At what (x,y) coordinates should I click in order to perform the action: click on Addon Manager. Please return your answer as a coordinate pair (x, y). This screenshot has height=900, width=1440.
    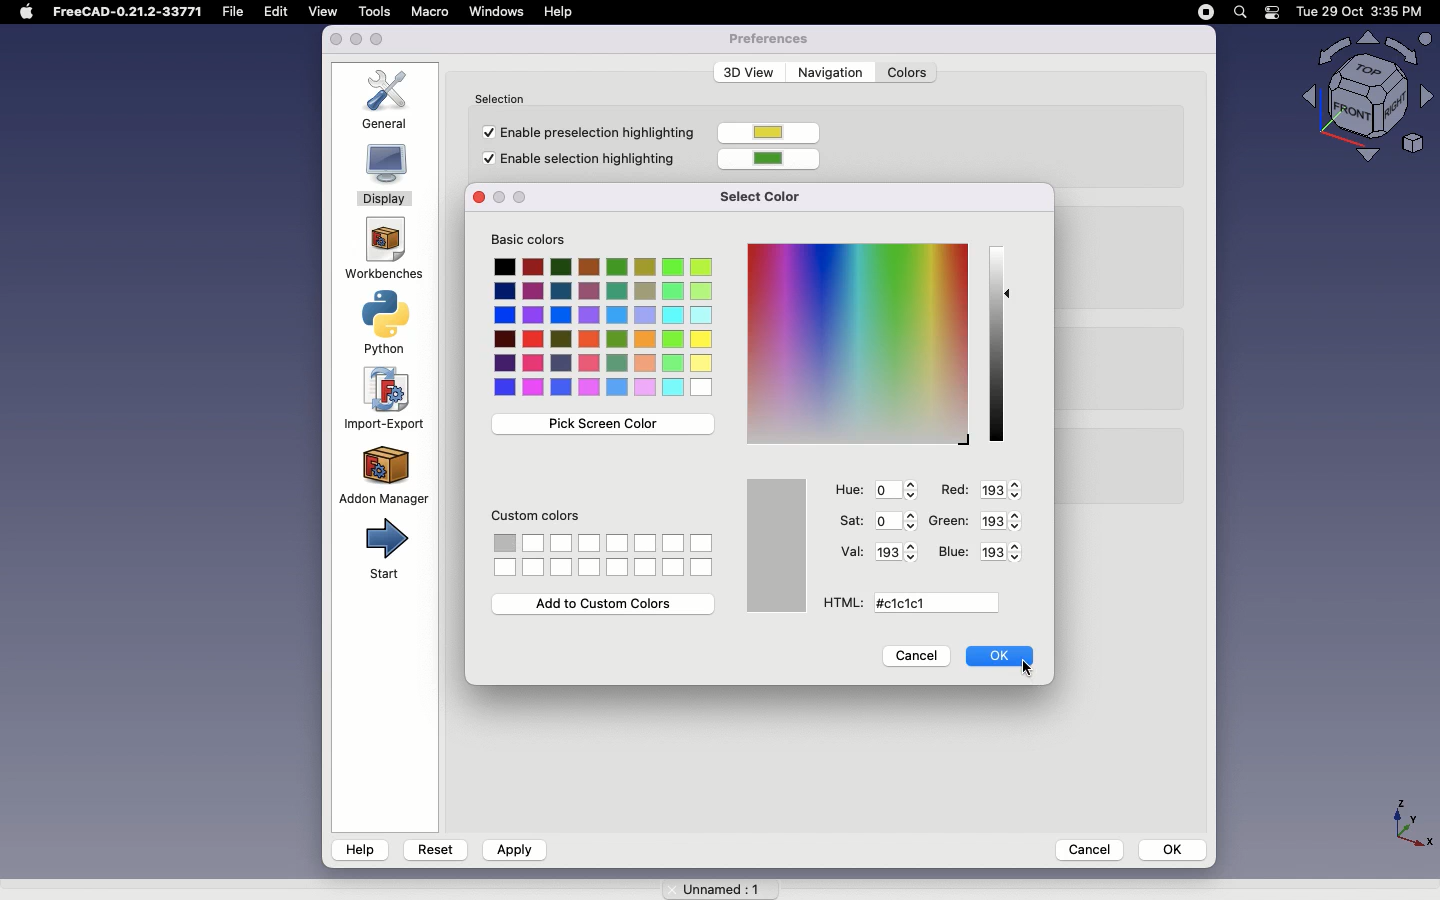
    Looking at the image, I should click on (384, 474).